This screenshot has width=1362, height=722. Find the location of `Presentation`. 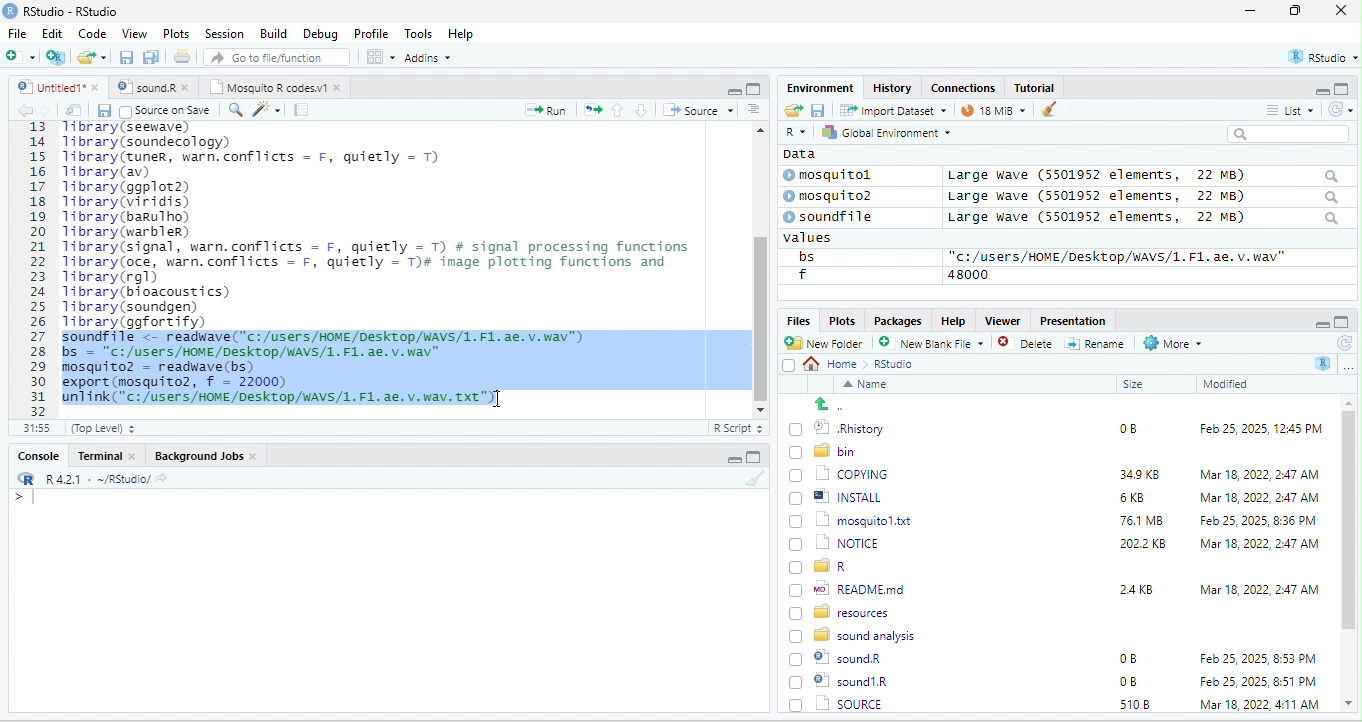

Presentation is located at coordinates (1071, 320).